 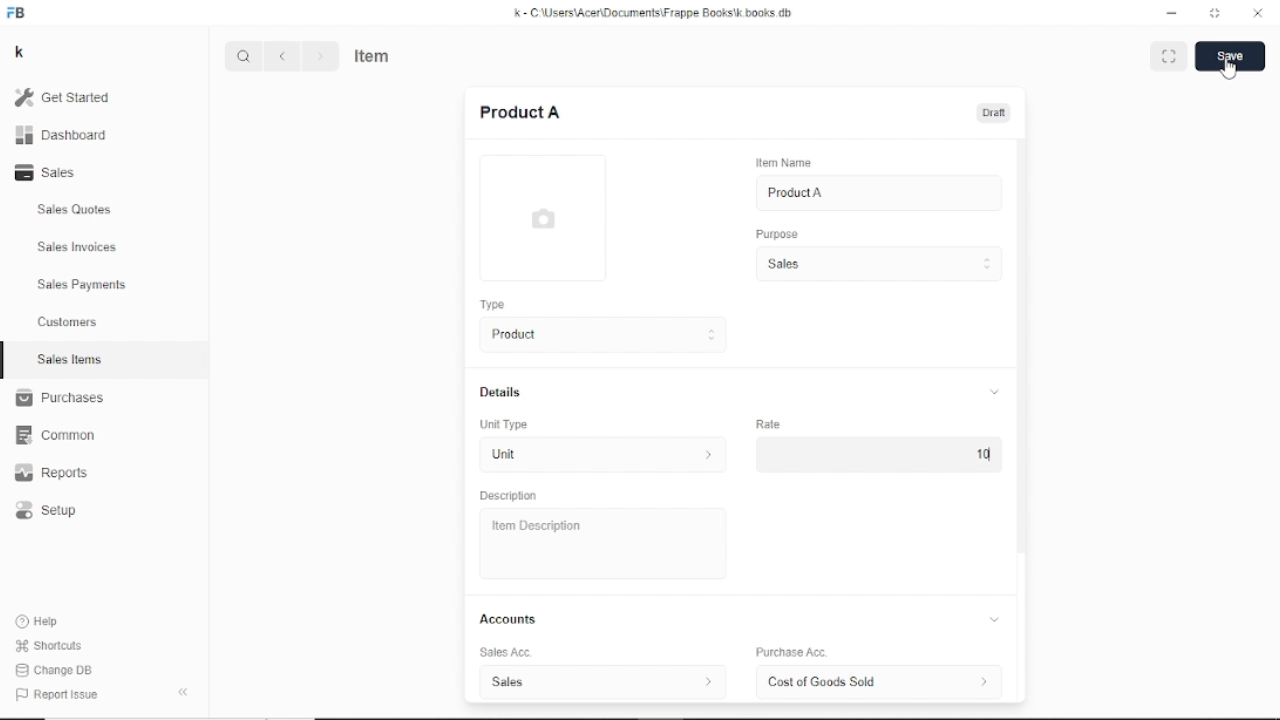 I want to click on Purchase Acc., so click(x=790, y=653).